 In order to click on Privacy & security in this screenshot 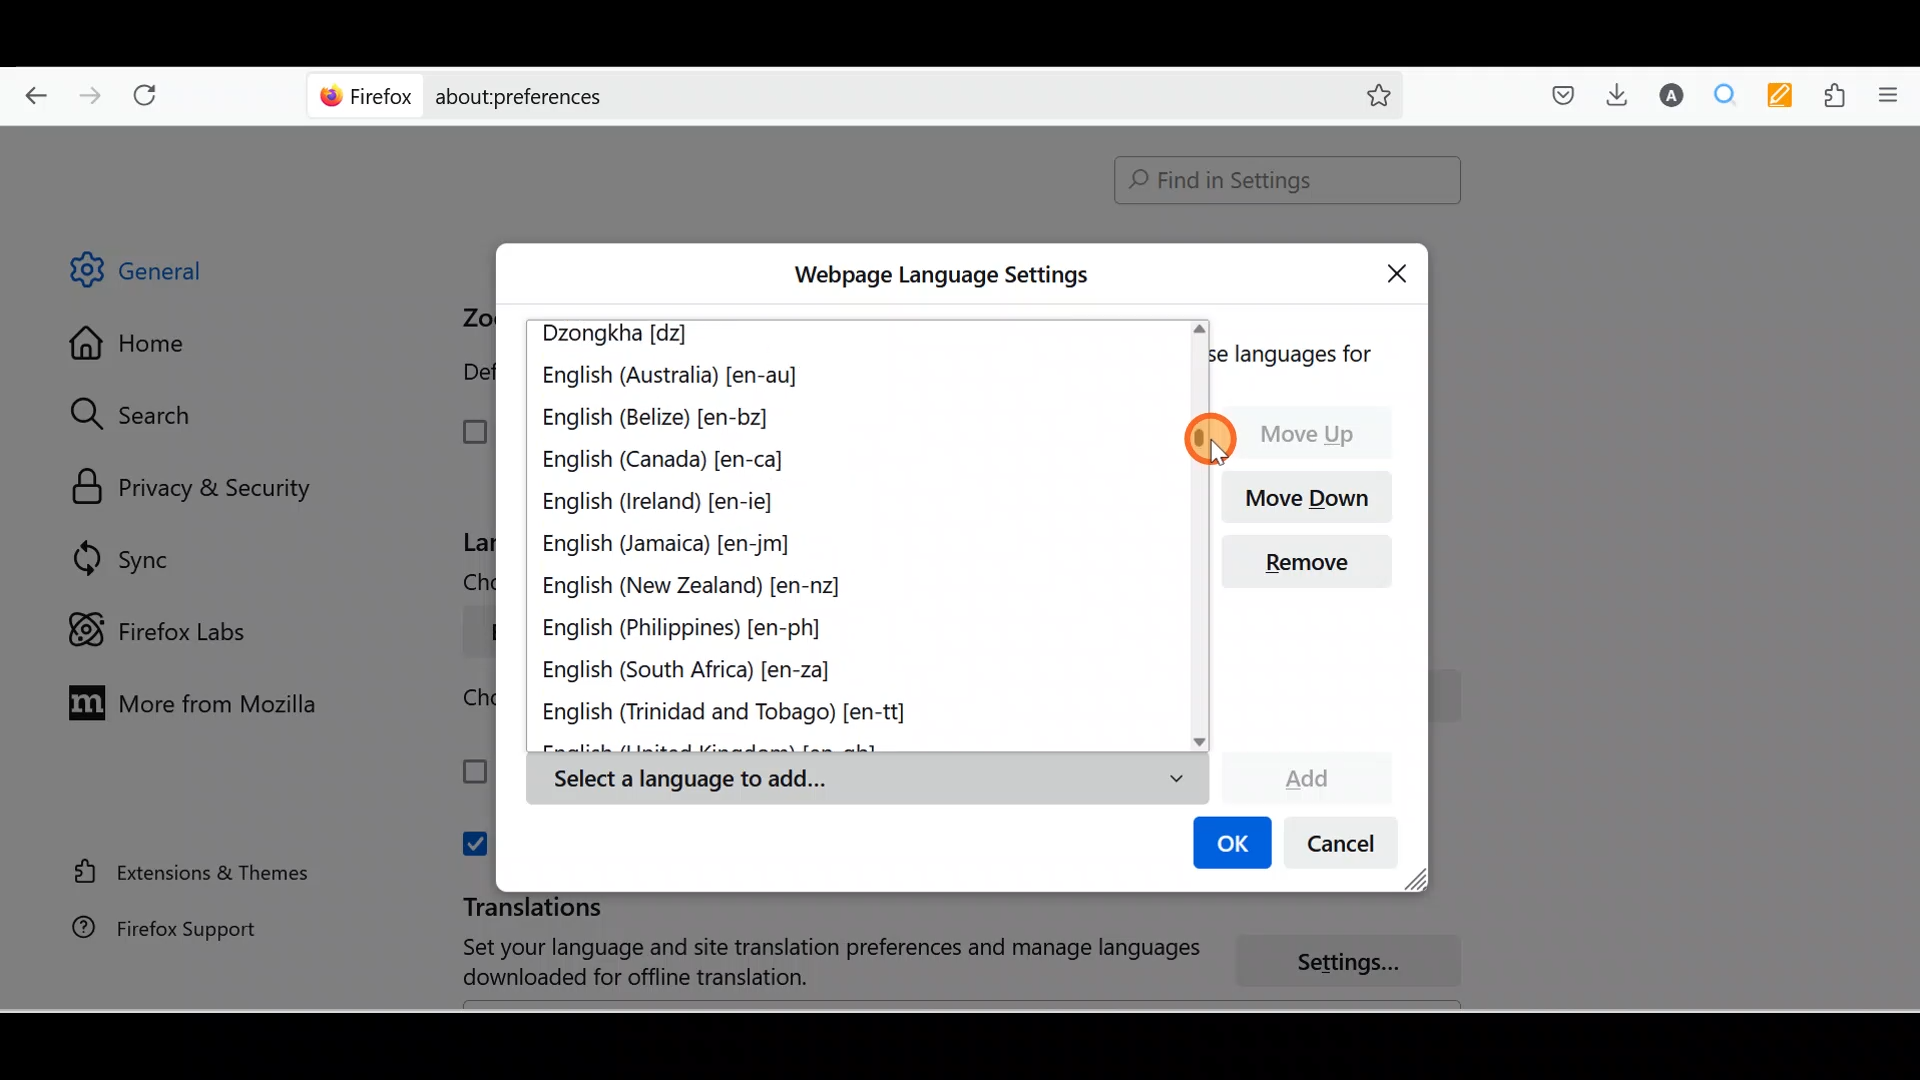, I will do `click(201, 489)`.